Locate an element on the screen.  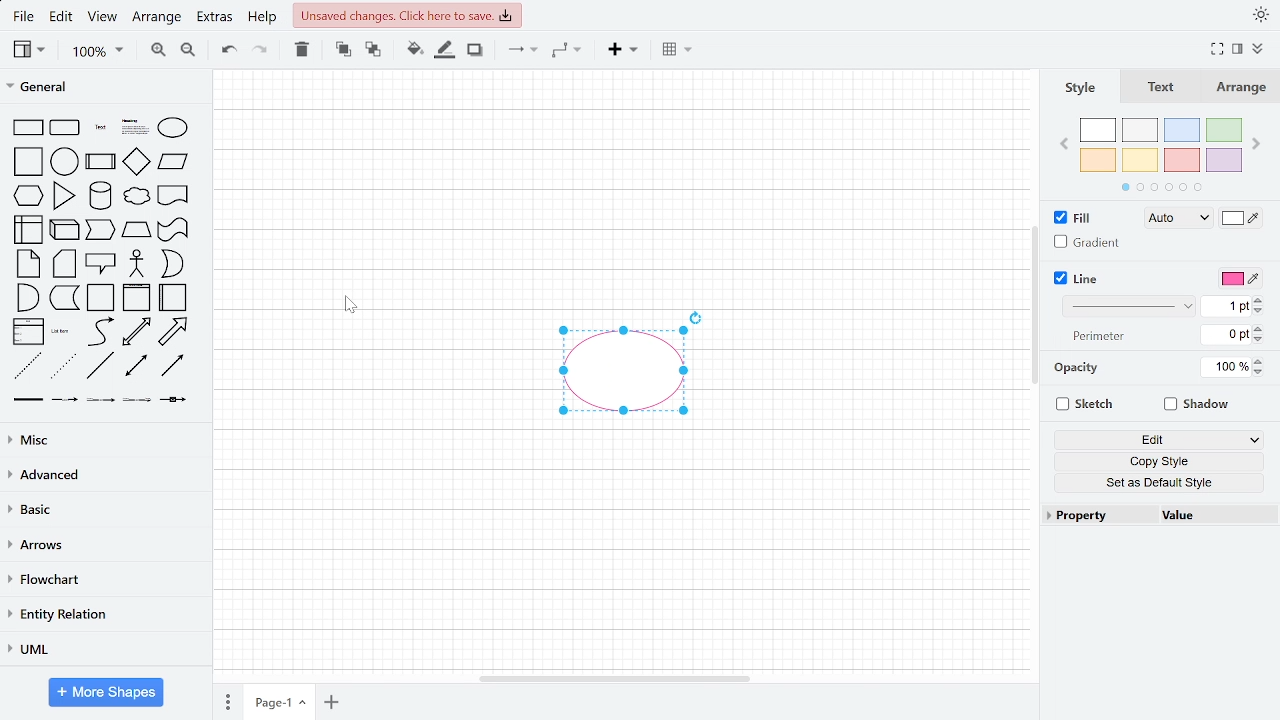
zoom is located at coordinates (90, 51).